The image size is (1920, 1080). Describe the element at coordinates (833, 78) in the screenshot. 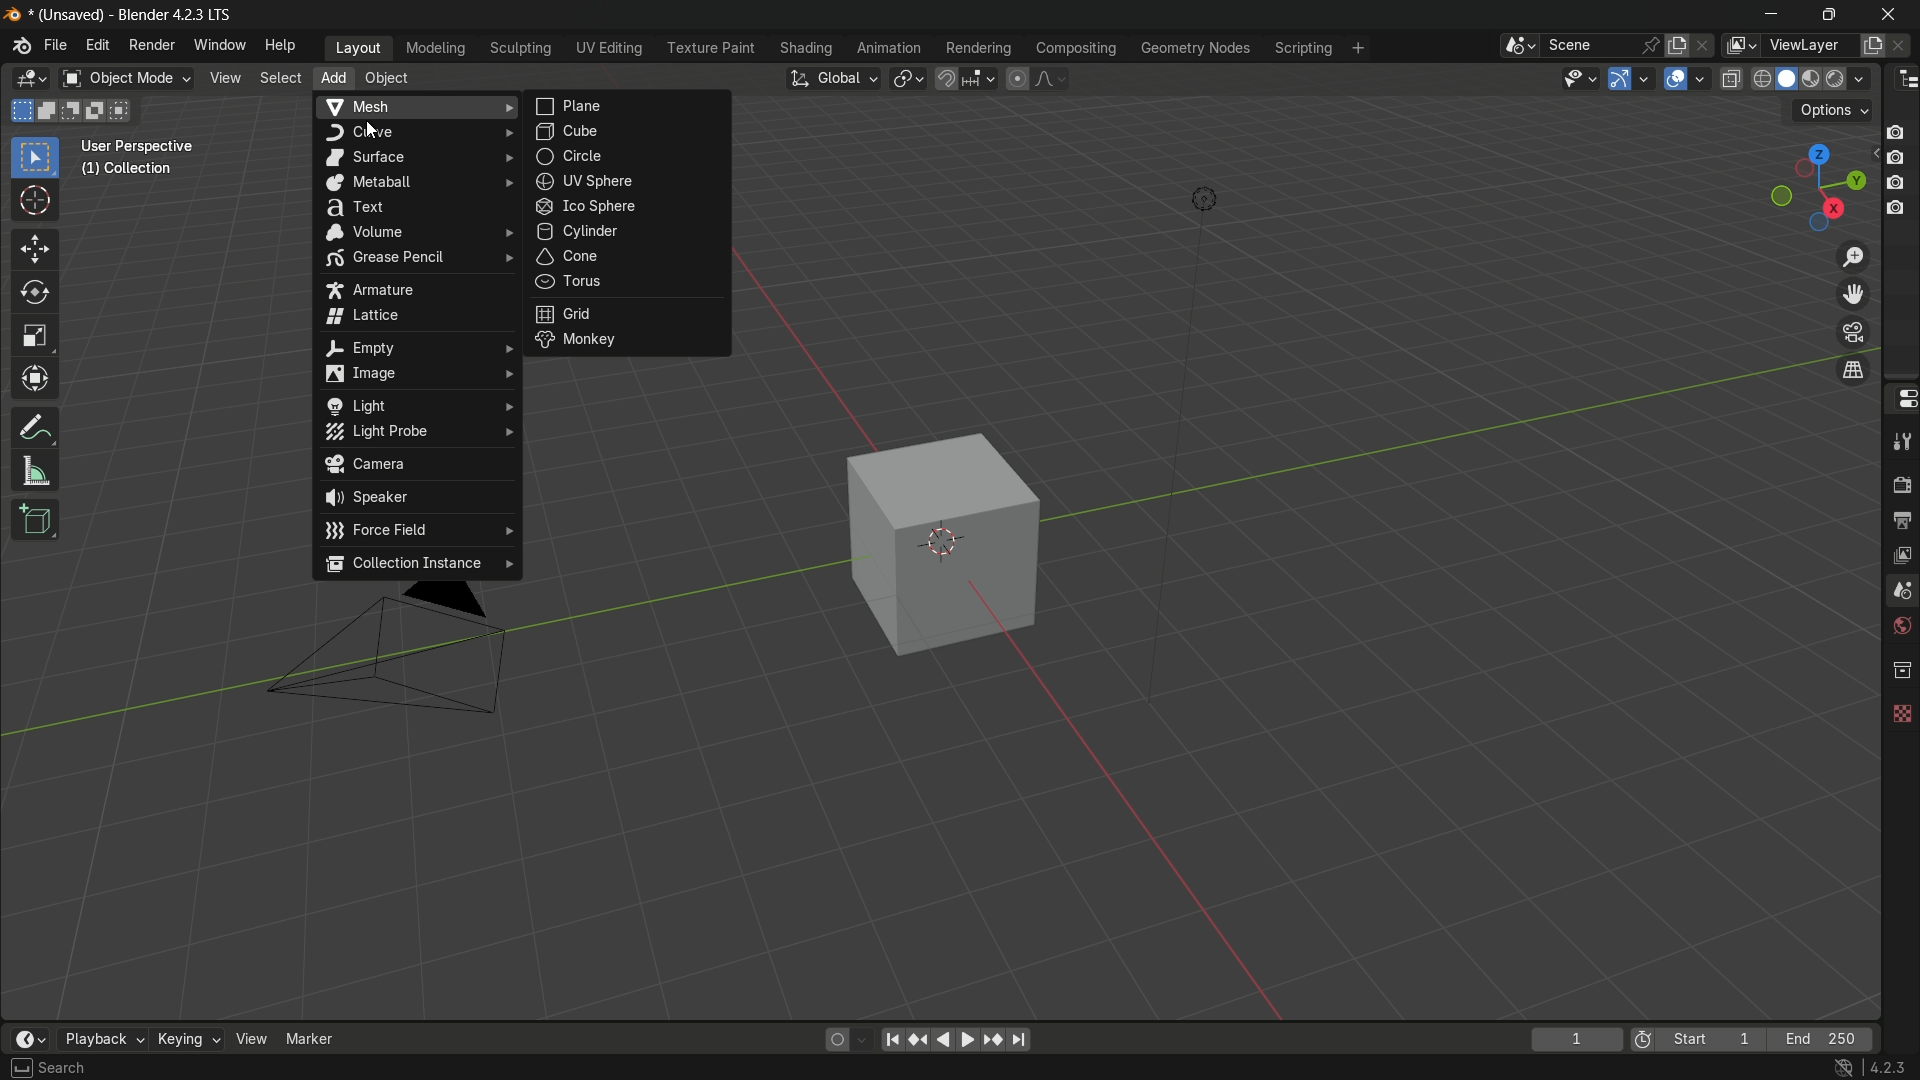

I see `transformation orientation` at that location.